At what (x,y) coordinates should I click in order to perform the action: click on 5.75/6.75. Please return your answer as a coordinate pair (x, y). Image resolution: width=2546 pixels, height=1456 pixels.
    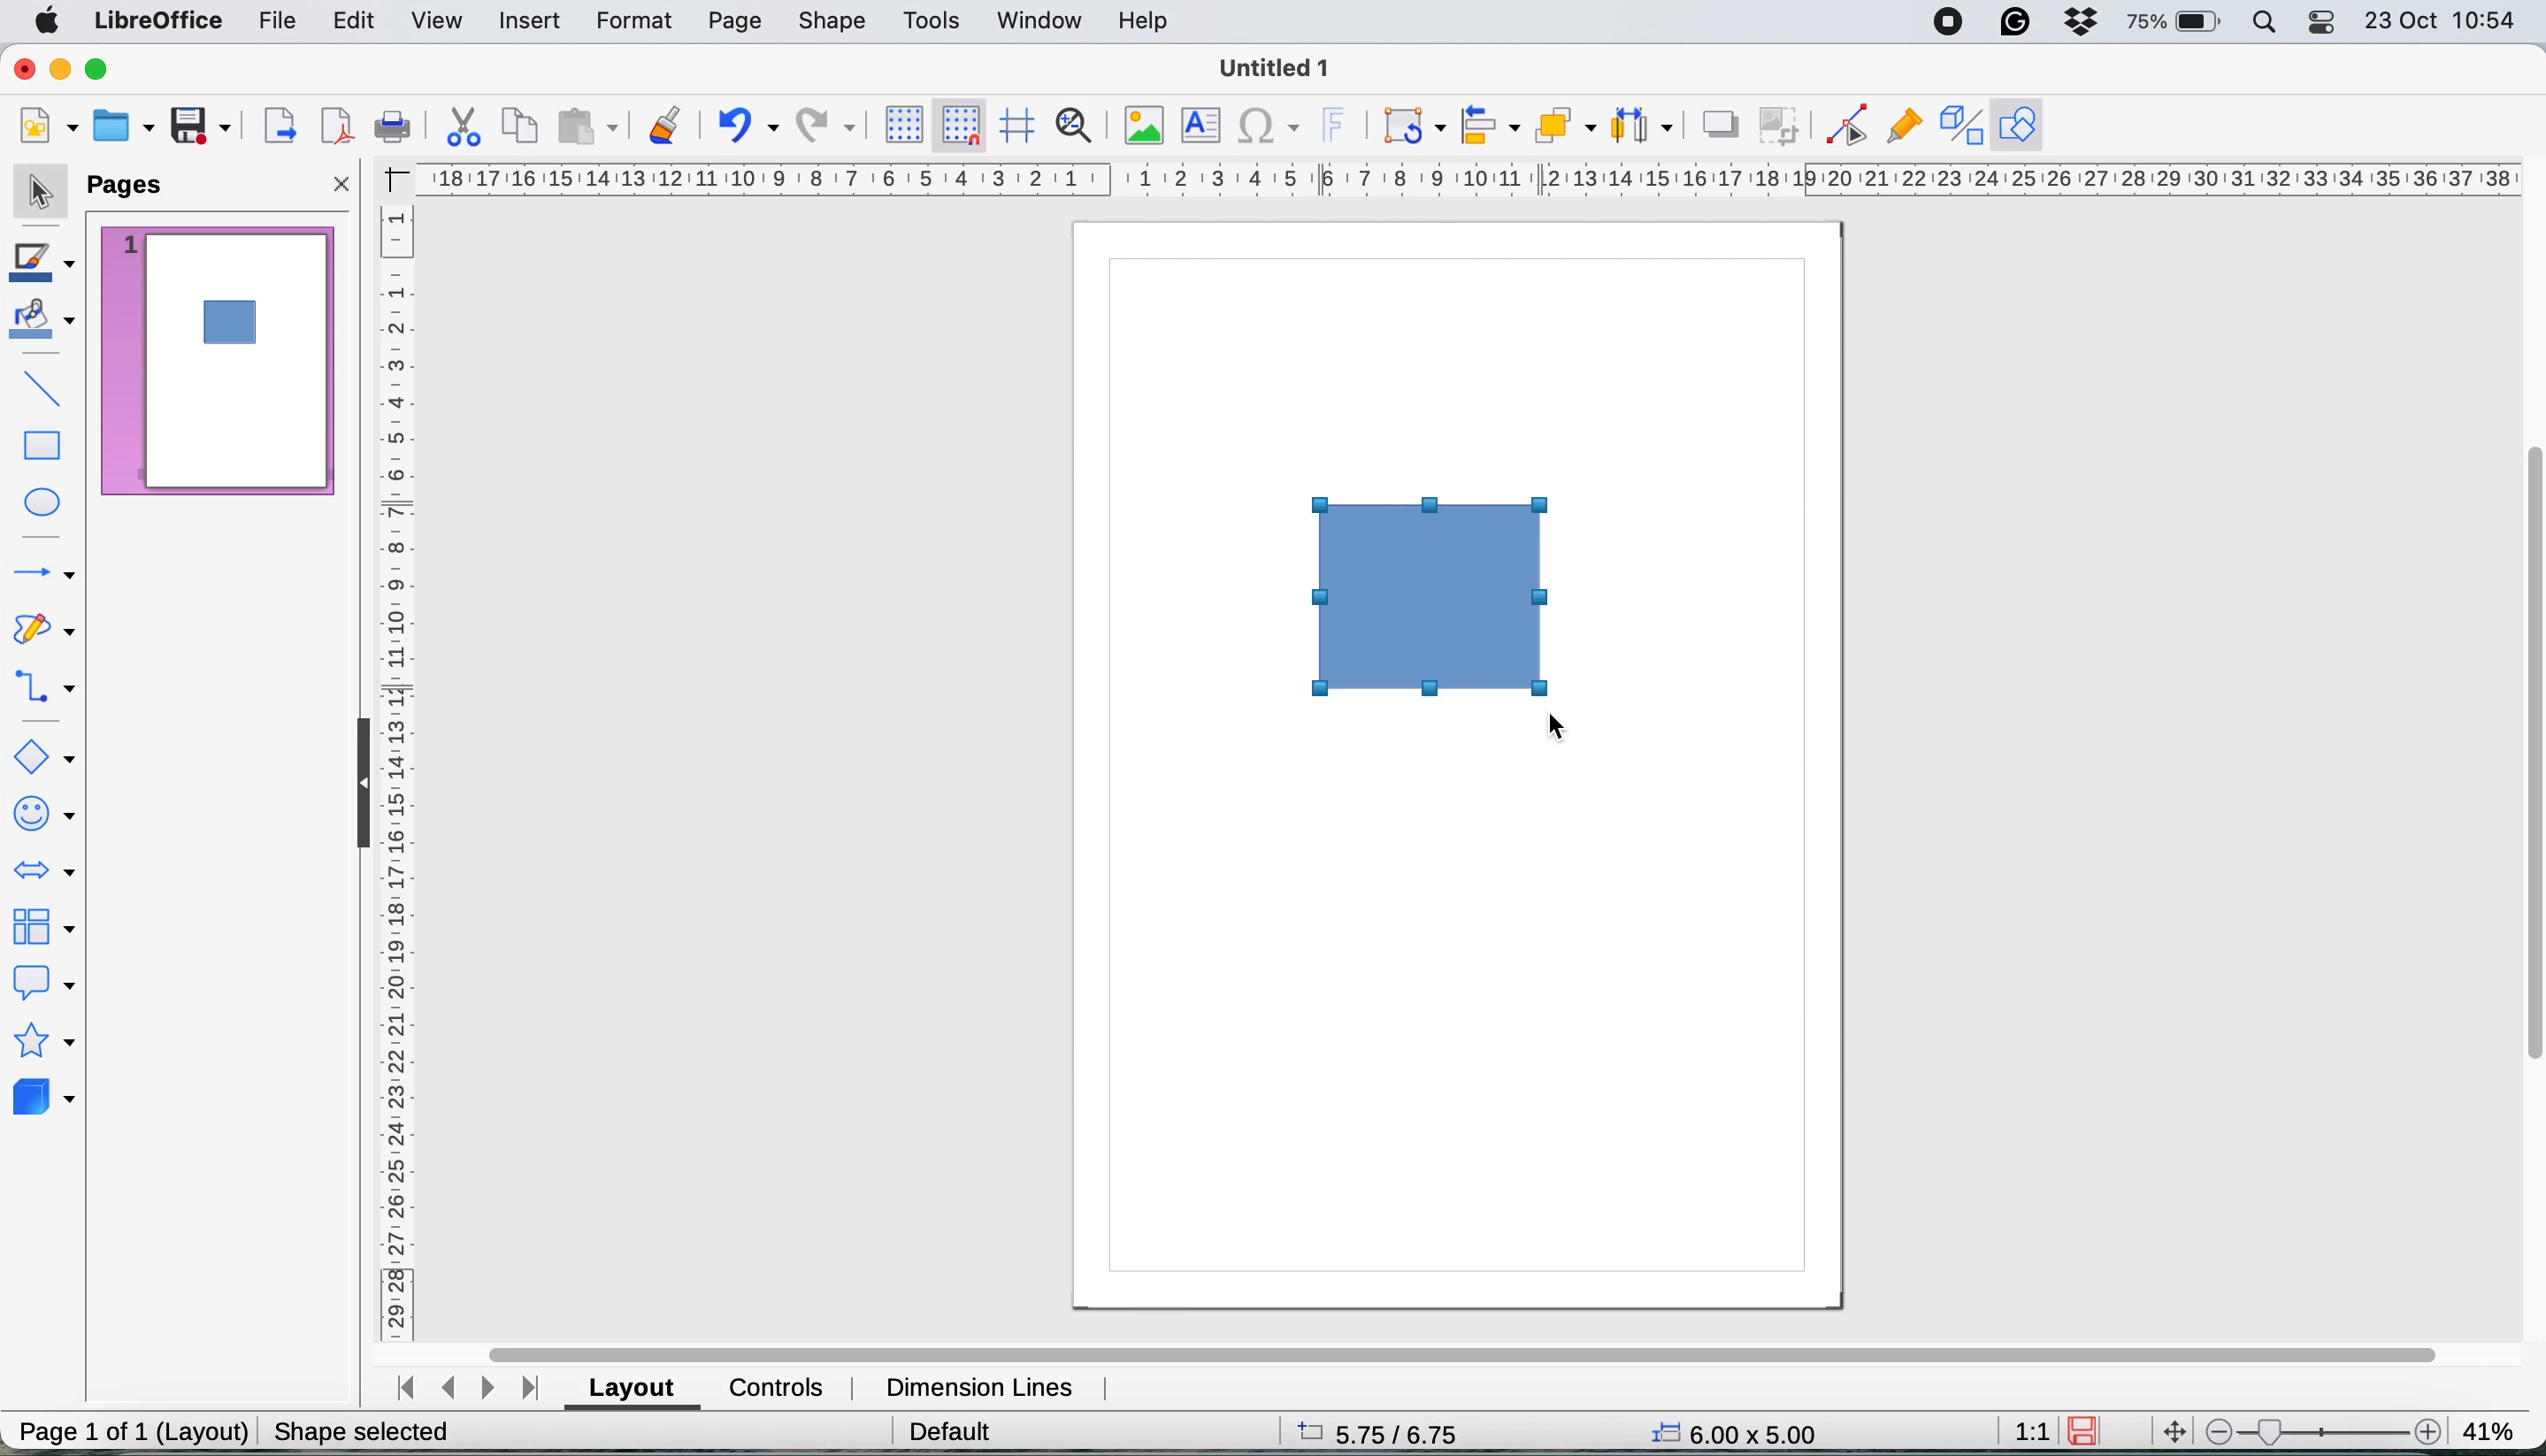
    Looking at the image, I should click on (1359, 1432).